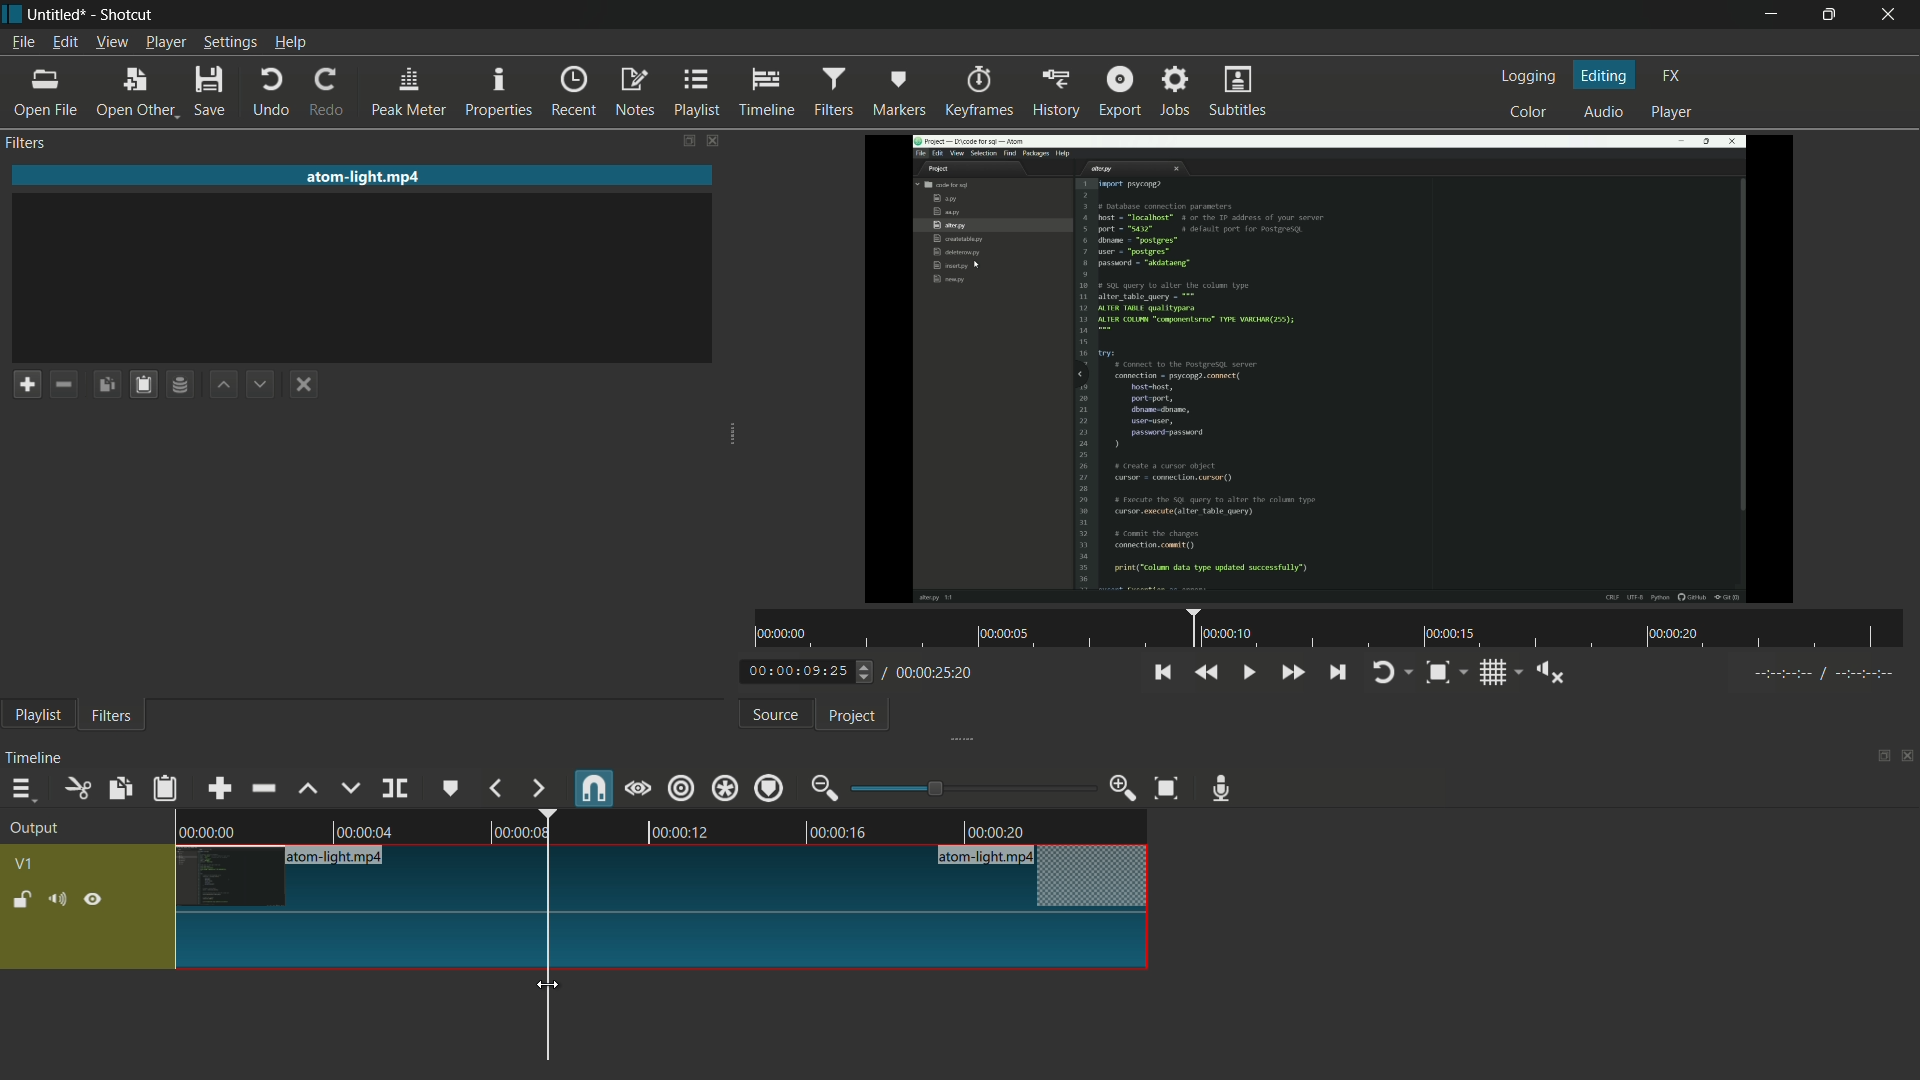 Image resolution: width=1920 pixels, height=1080 pixels. What do you see at coordinates (1162, 673) in the screenshot?
I see `skip to the previous point` at bounding box center [1162, 673].